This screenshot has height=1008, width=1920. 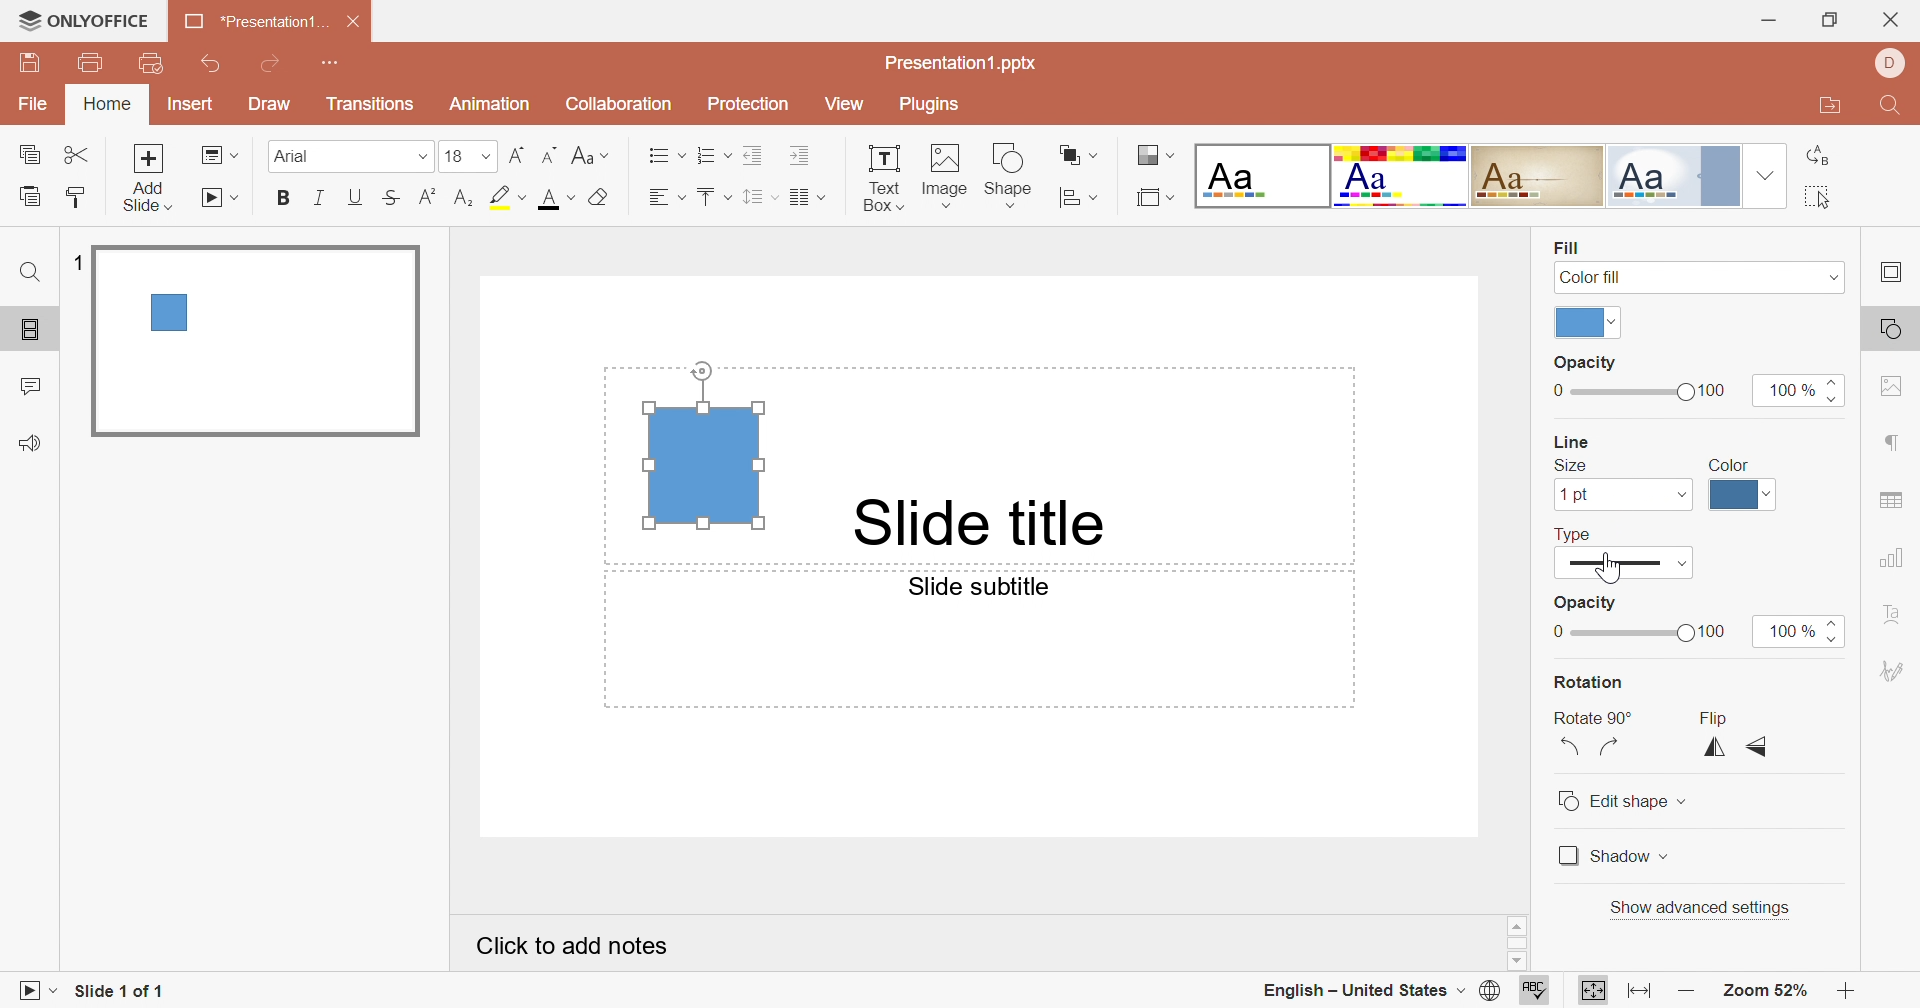 What do you see at coordinates (1892, 390) in the screenshot?
I see `Image settings` at bounding box center [1892, 390].